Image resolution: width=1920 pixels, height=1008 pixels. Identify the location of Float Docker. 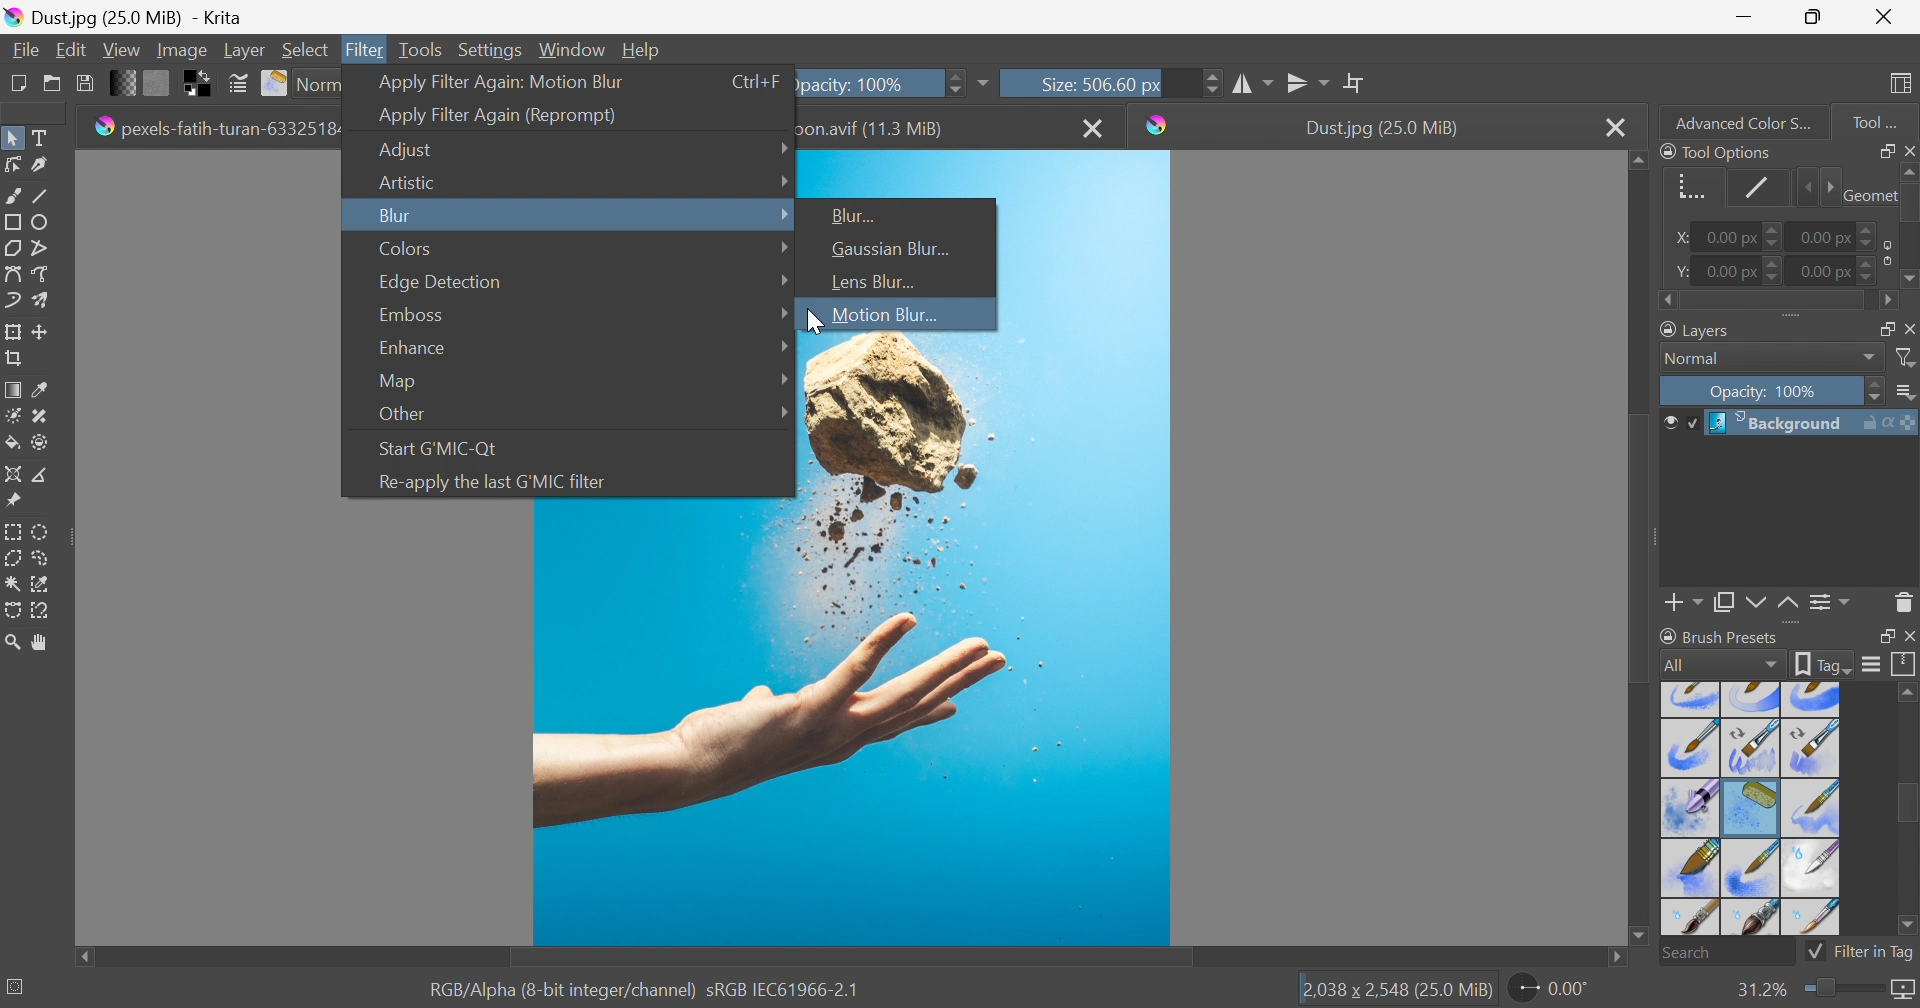
(1908, 328).